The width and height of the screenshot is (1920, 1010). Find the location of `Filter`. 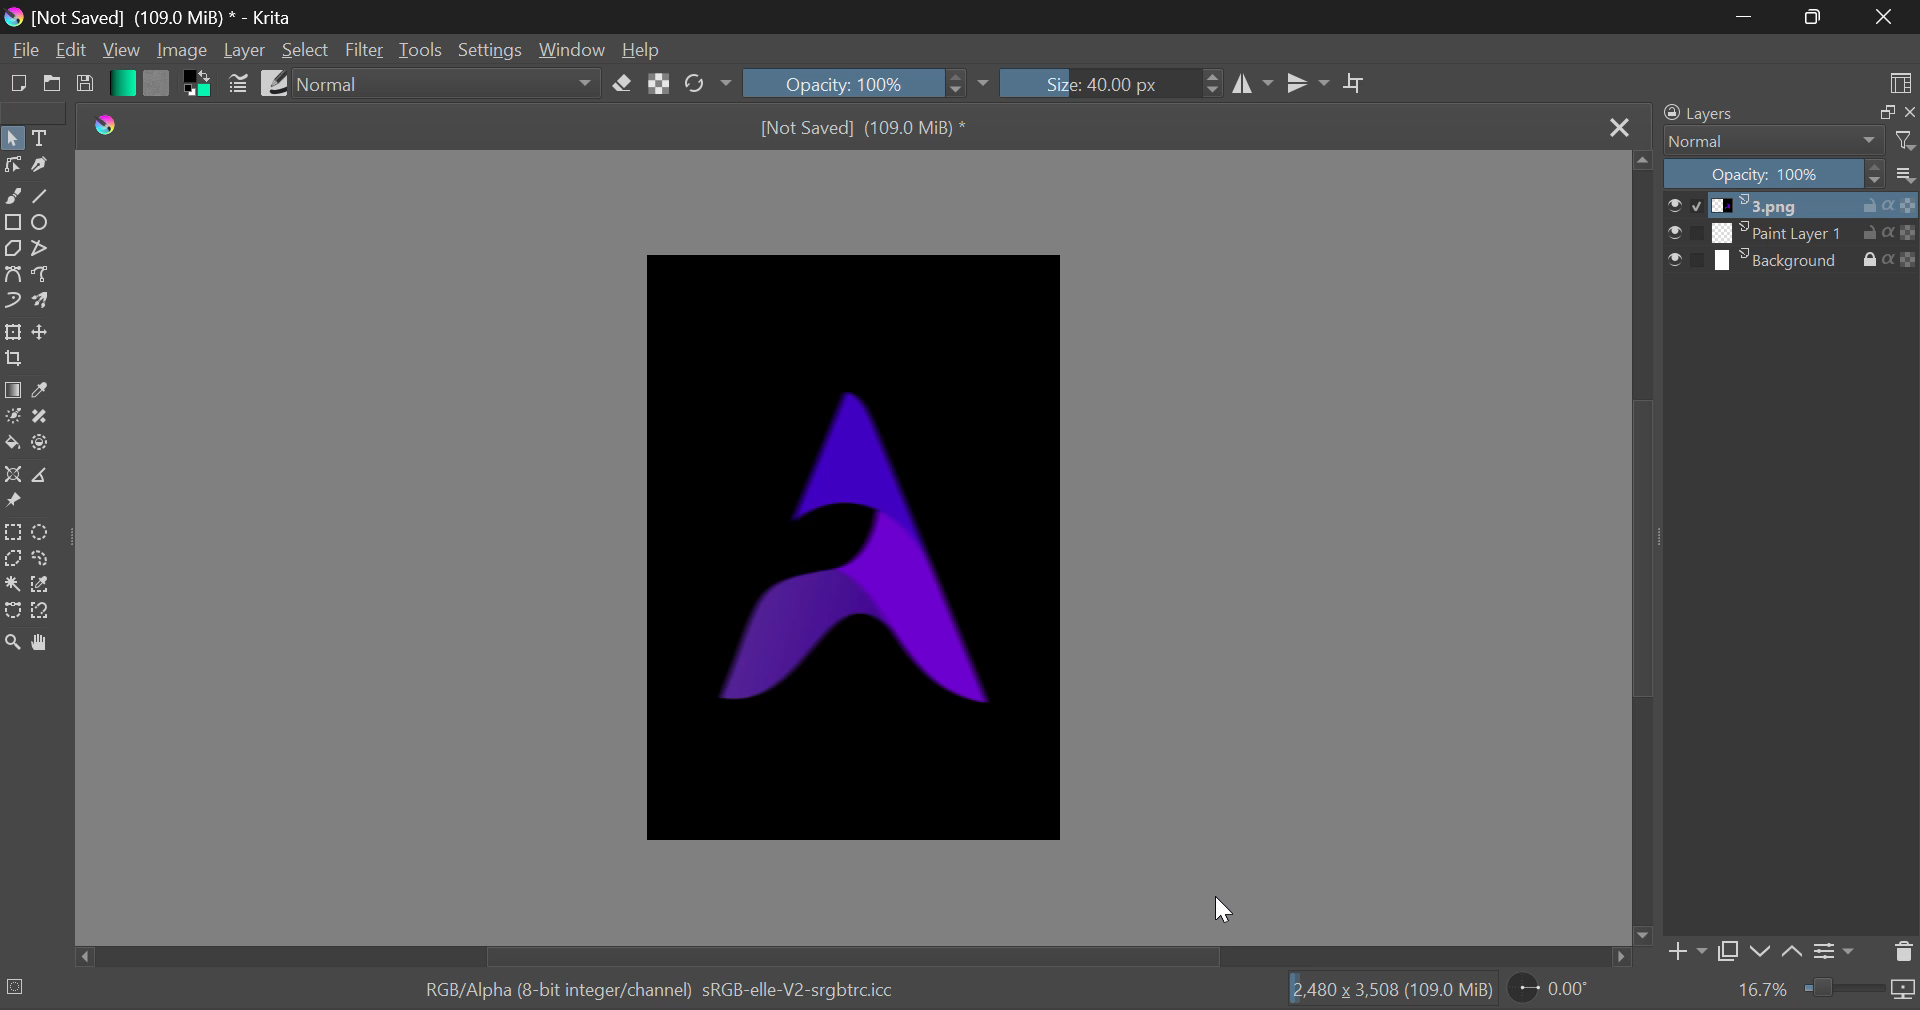

Filter is located at coordinates (364, 51).